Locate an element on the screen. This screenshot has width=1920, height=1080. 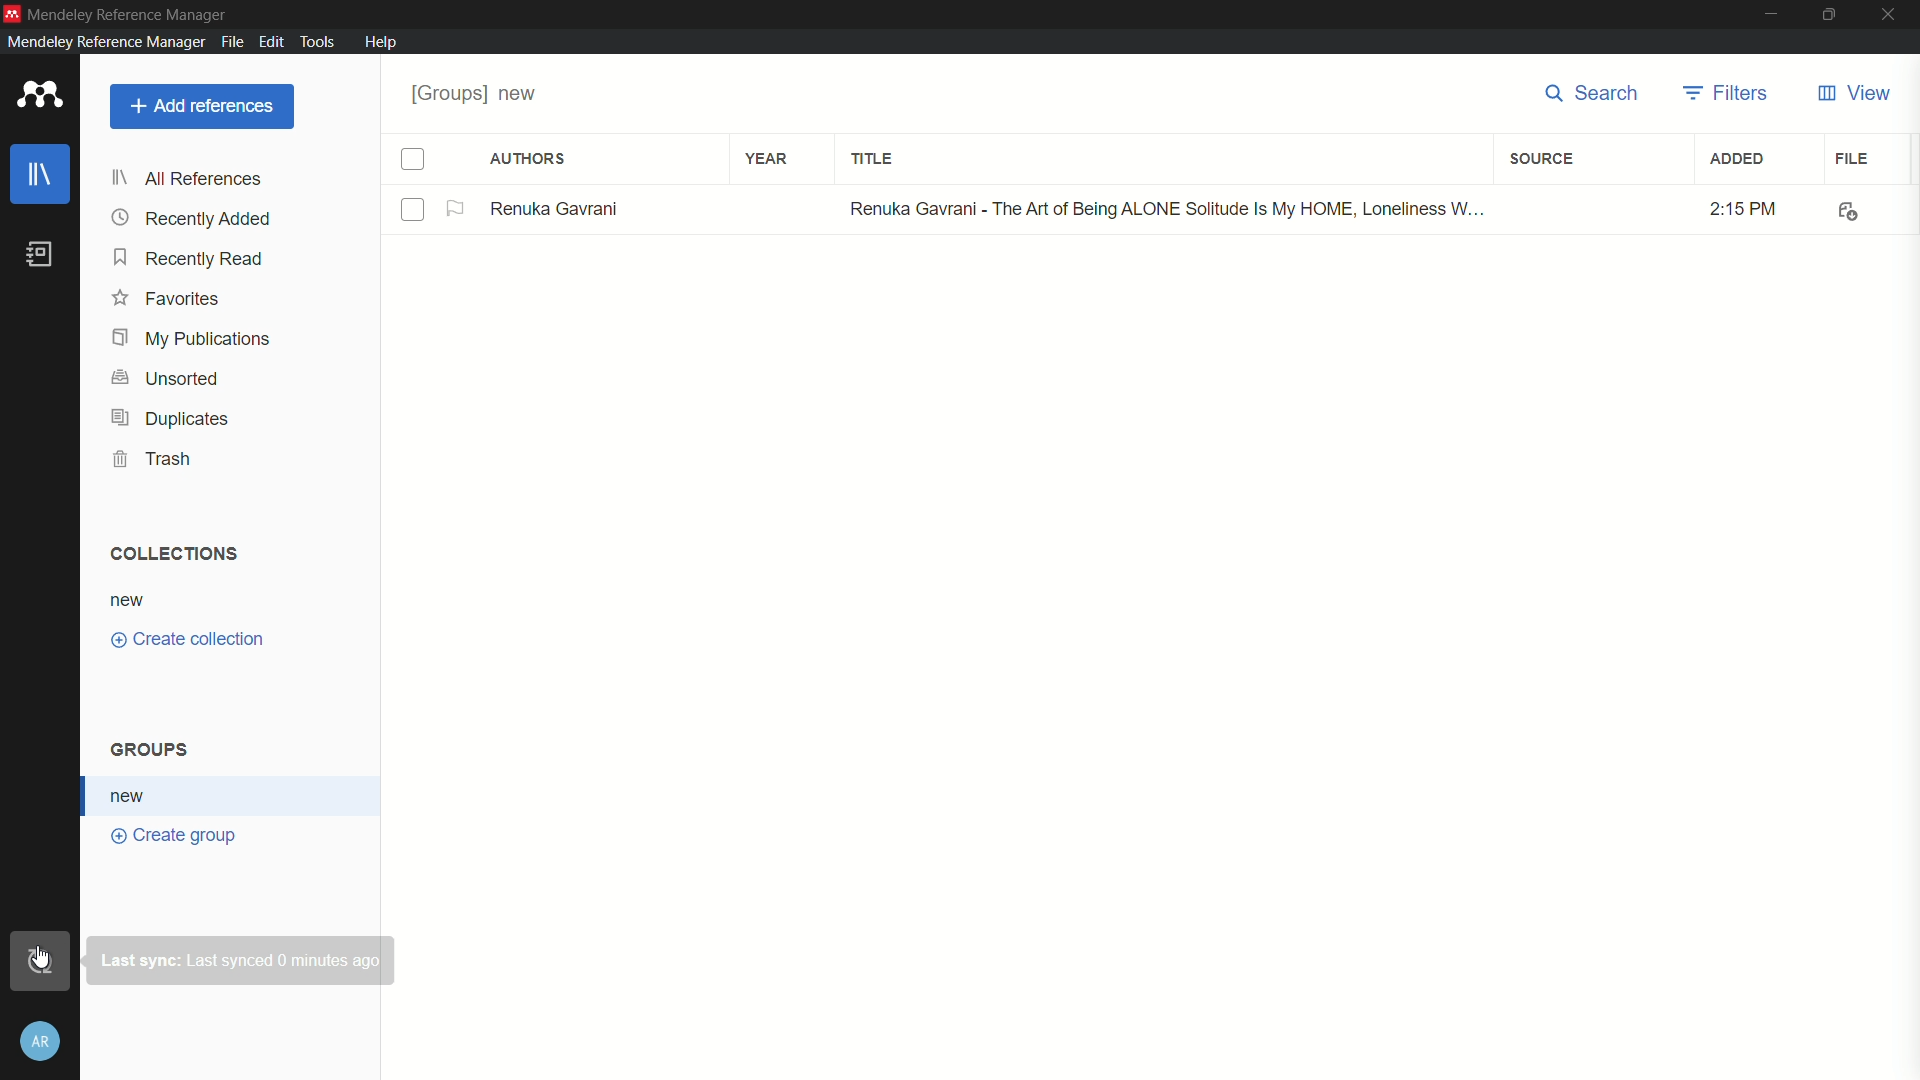
Mendeley Reference Manager is located at coordinates (134, 13).